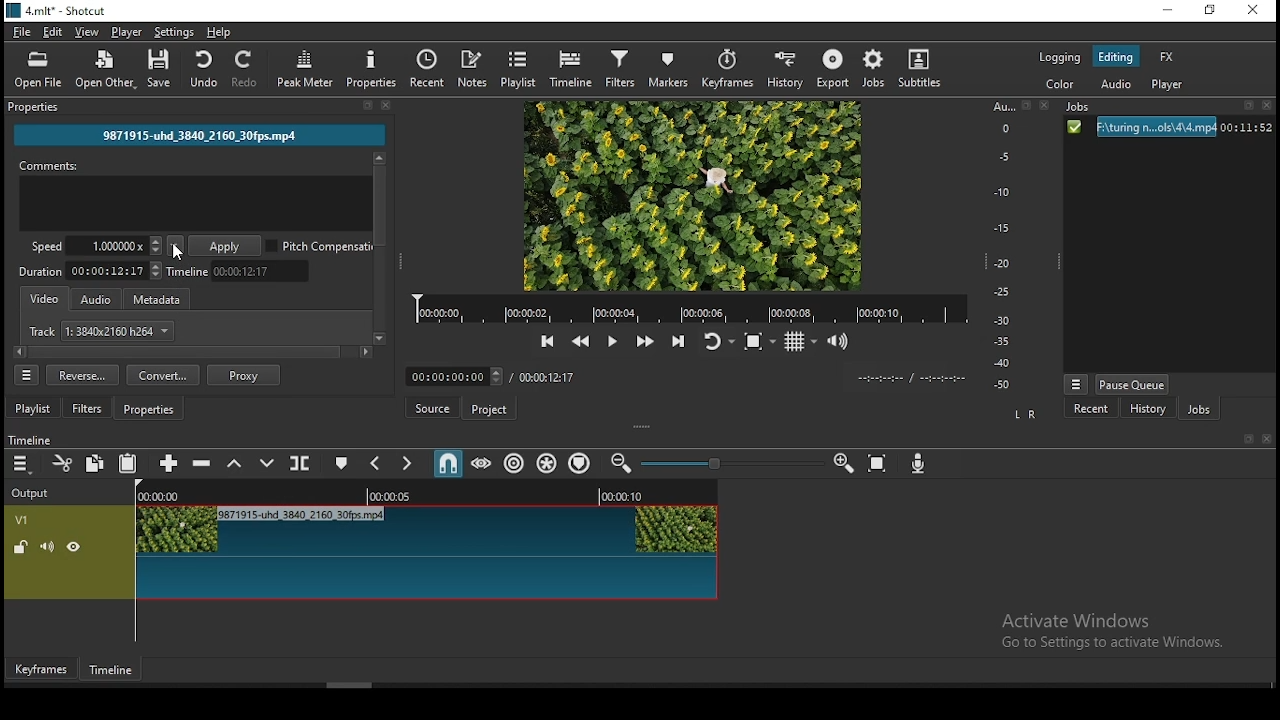 This screenshot has height=720, width=1280. I want to click on 4.mlt - Shotcut, so click(59, 11).